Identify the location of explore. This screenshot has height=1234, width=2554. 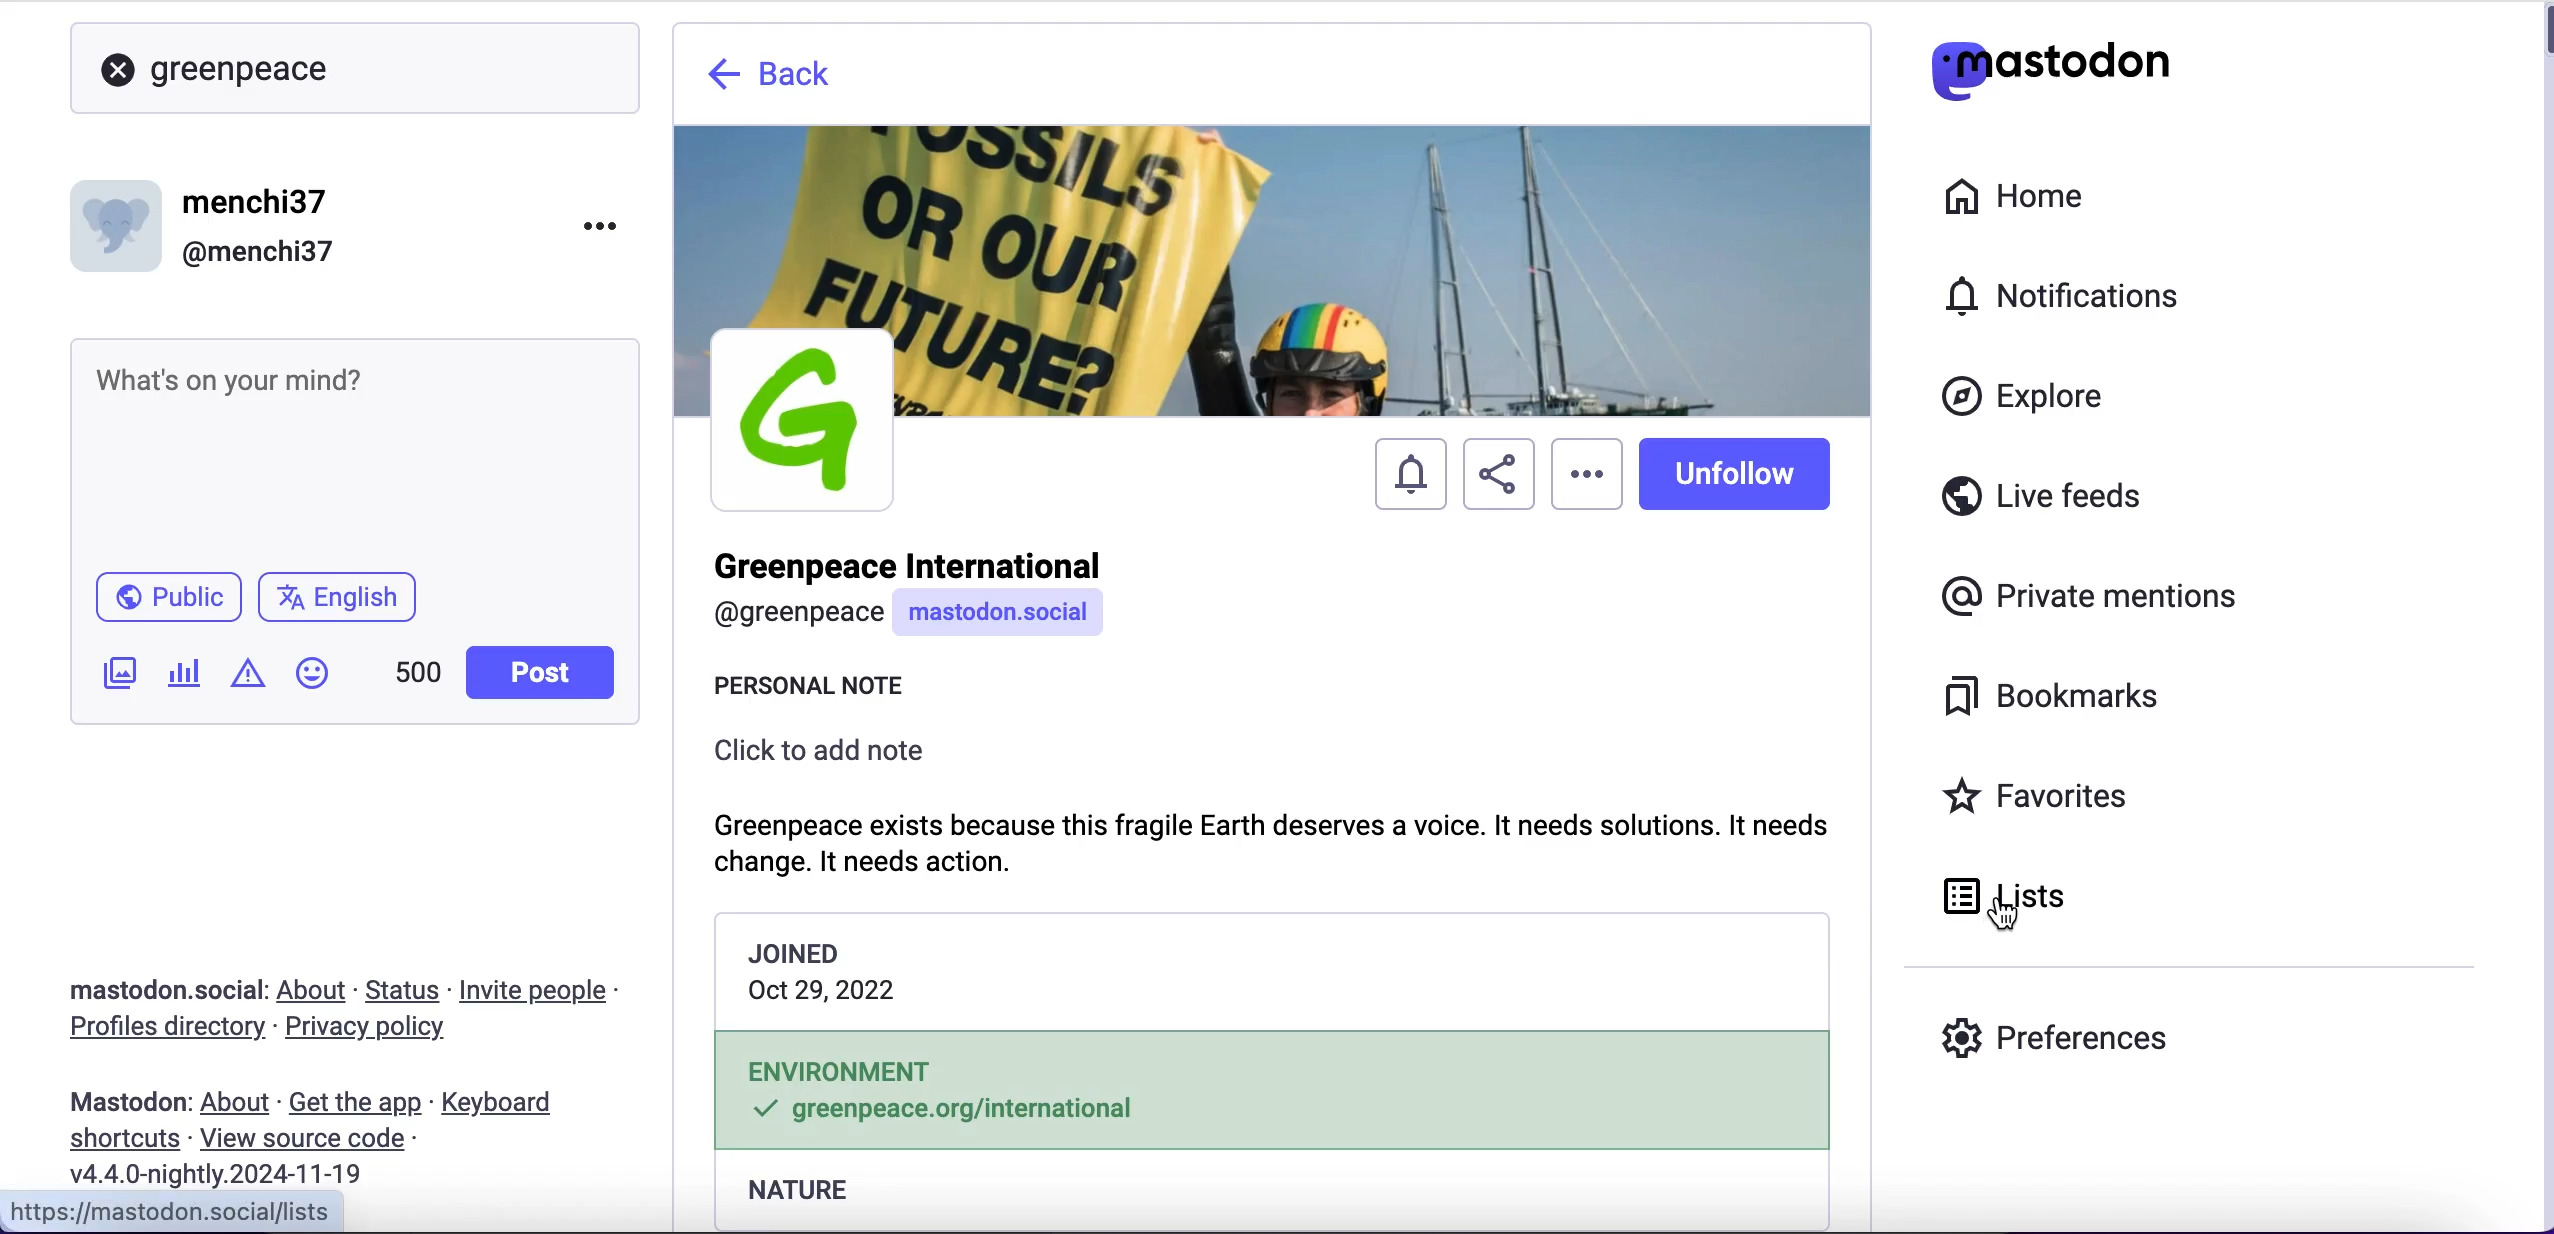
(2042, 398).